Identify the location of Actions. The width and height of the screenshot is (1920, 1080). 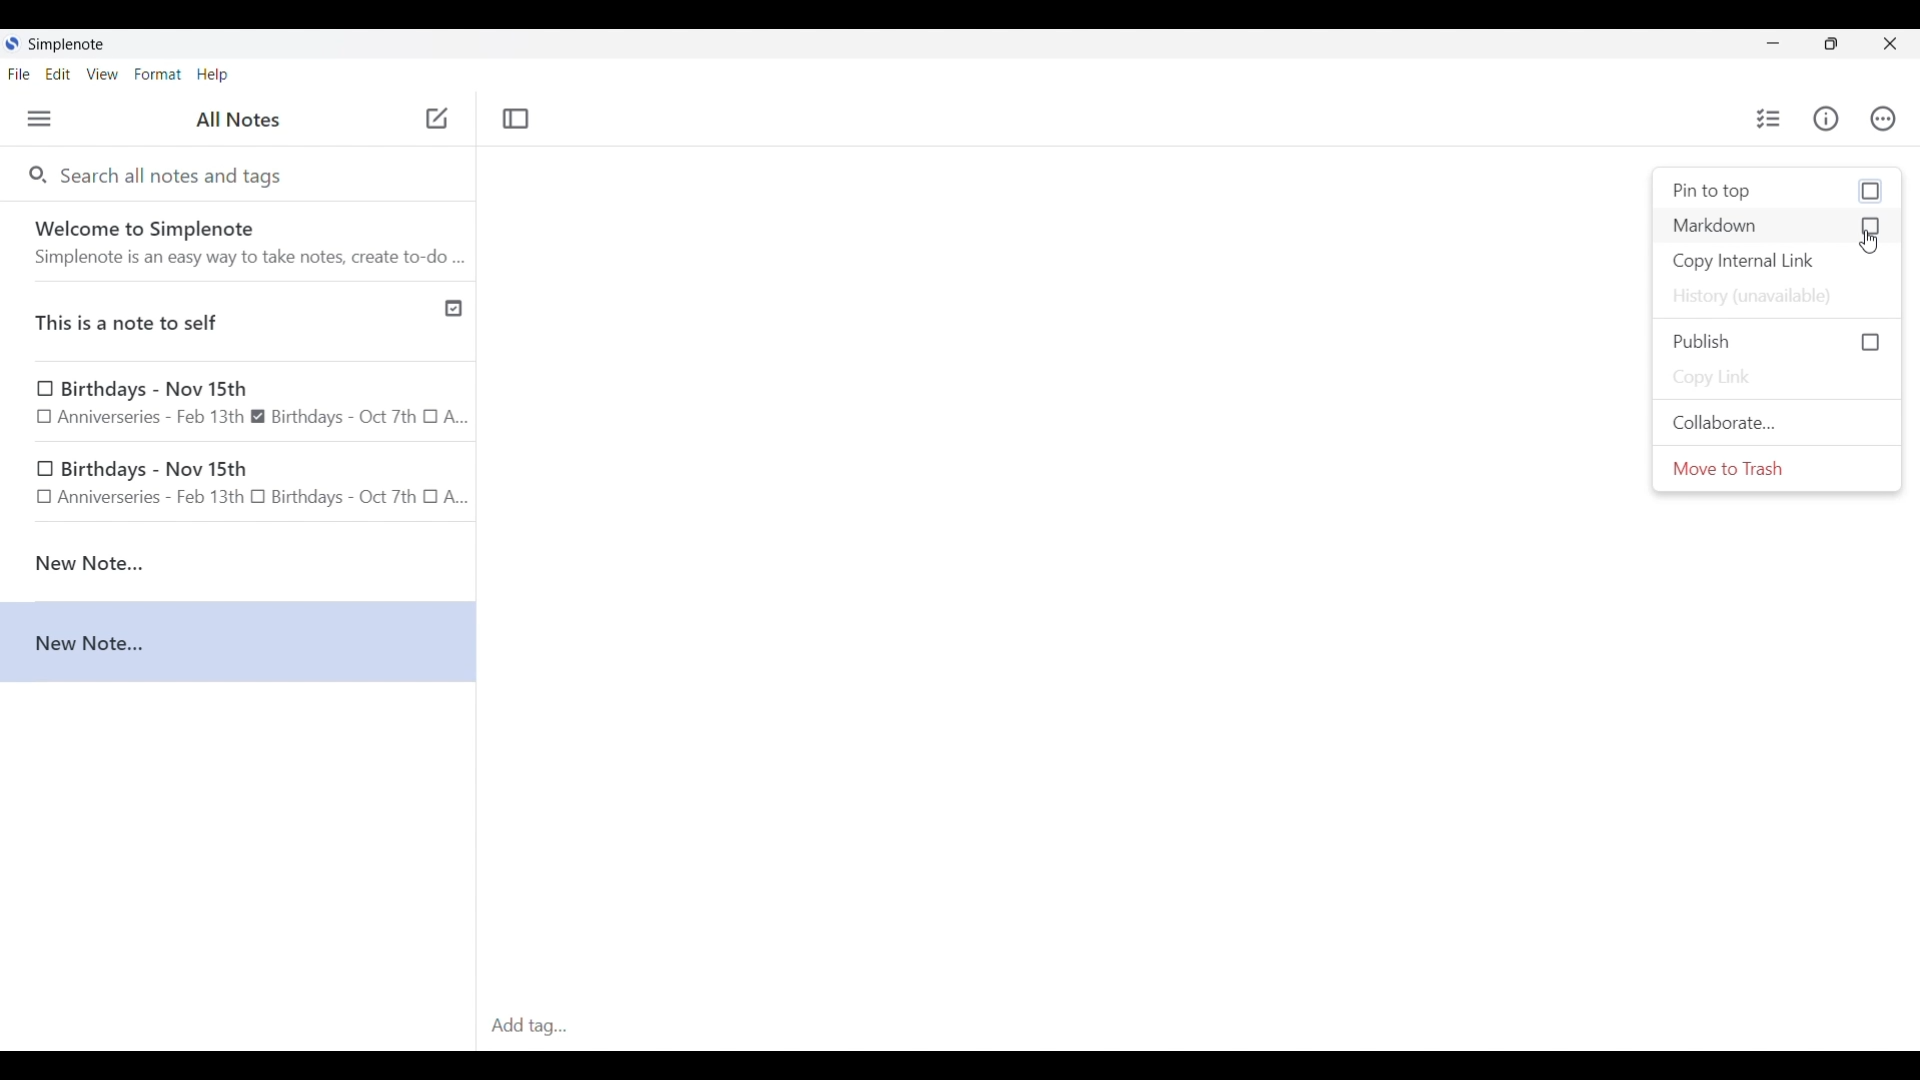
(1882, 119).